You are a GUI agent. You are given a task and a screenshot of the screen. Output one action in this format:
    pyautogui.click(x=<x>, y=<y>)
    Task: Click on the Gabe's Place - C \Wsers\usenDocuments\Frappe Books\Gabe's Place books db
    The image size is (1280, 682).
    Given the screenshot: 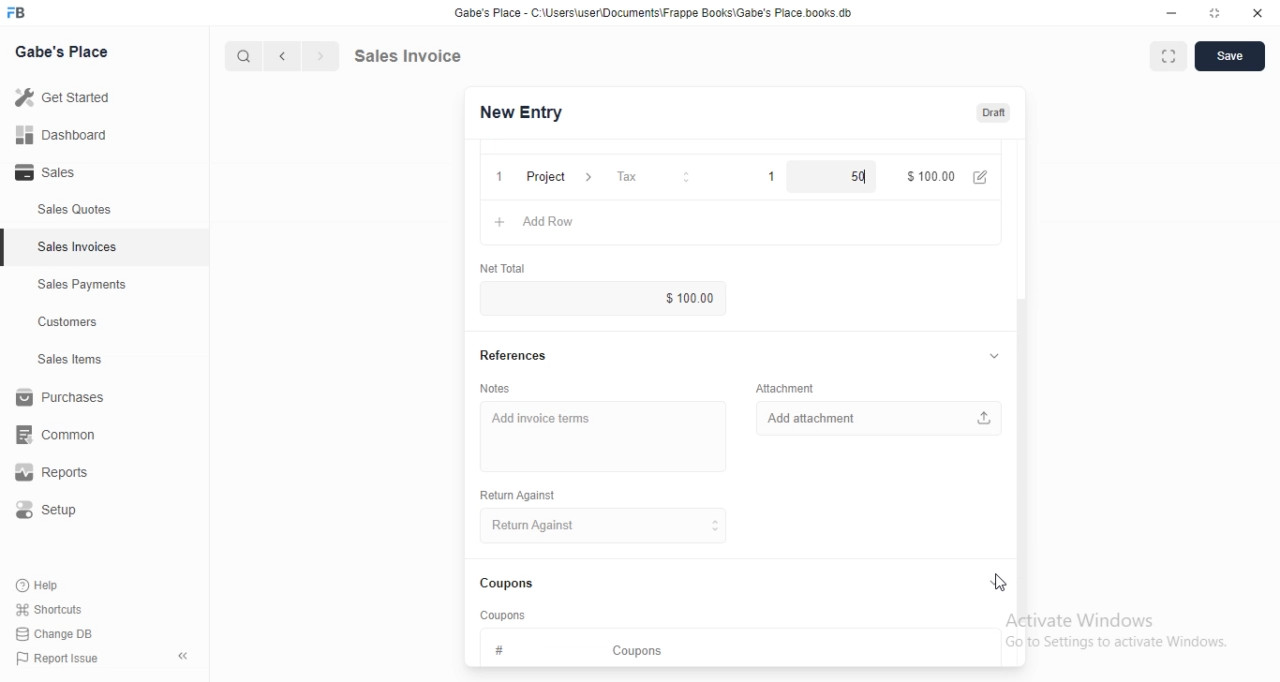 What is the action you would take?
    pyautogui.click(x=658, y=16)
    